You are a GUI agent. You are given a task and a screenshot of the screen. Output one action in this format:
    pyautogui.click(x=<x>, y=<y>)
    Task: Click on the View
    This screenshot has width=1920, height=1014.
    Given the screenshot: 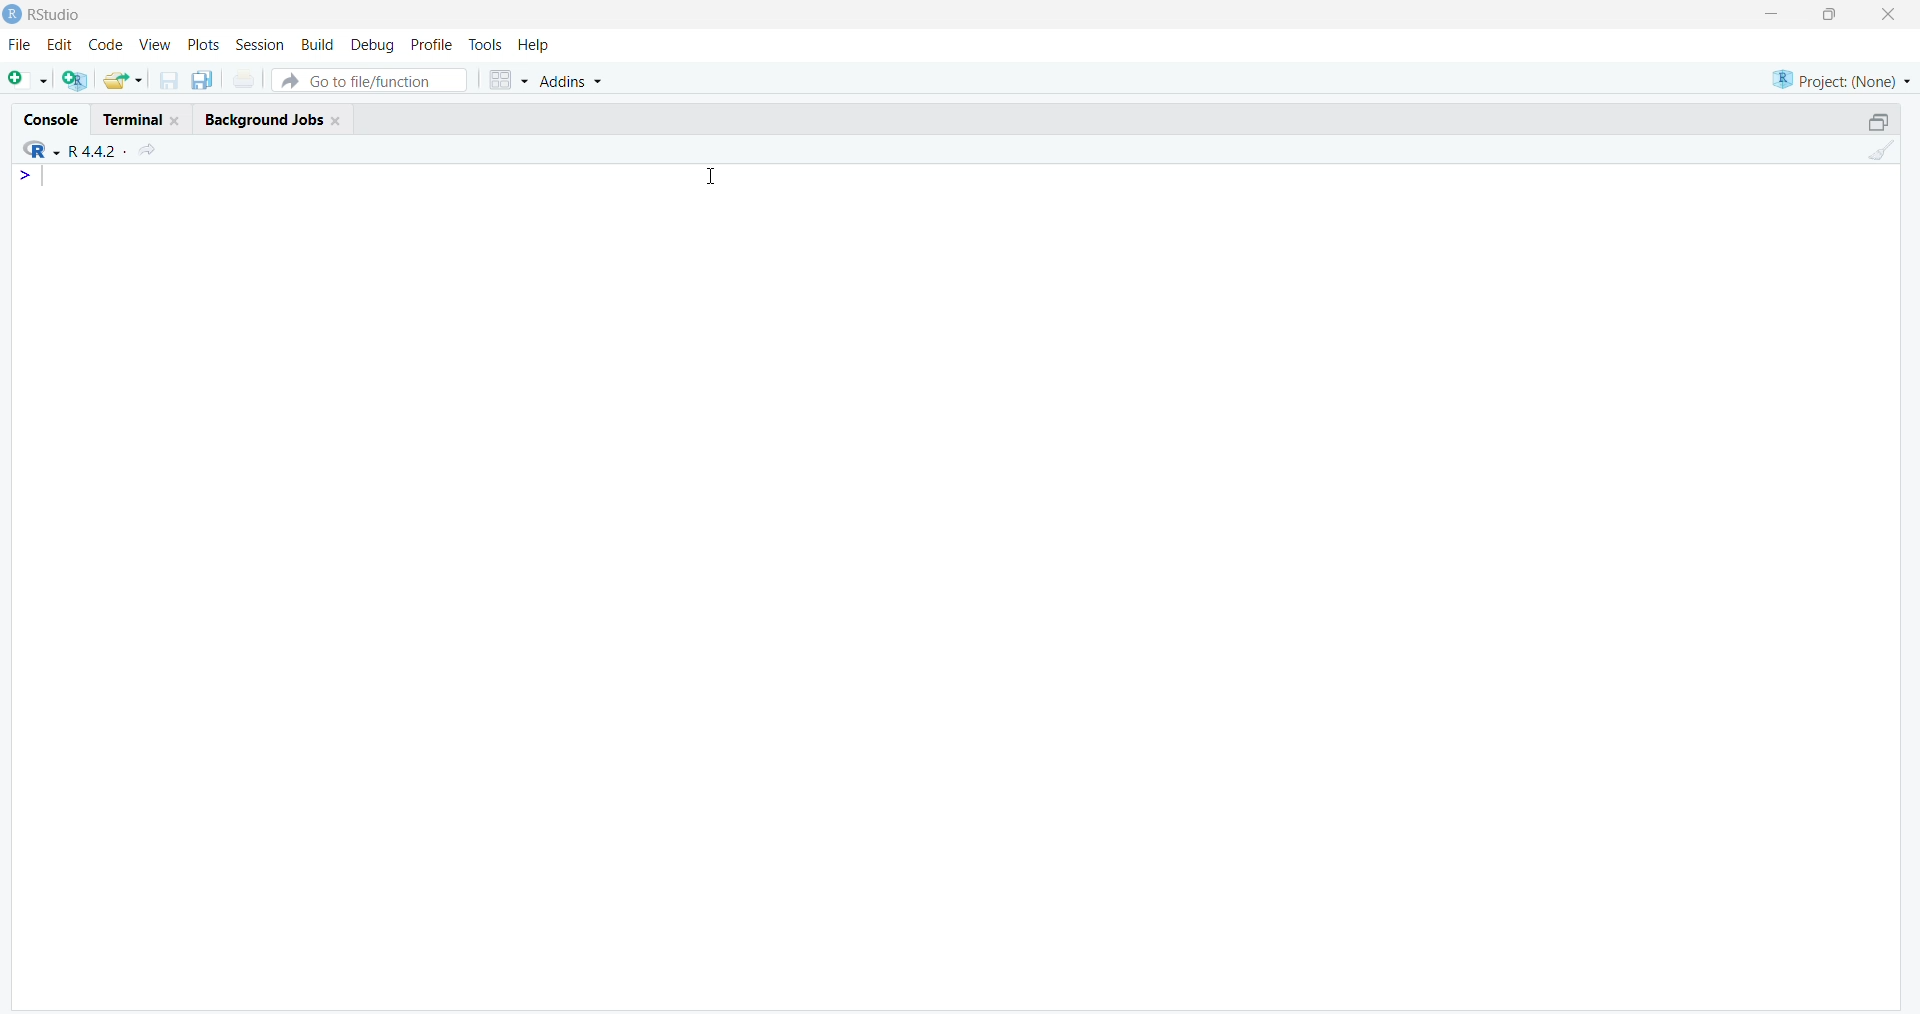 What is the action you would take?
    pyautogui.click(x=154, y=47)
    